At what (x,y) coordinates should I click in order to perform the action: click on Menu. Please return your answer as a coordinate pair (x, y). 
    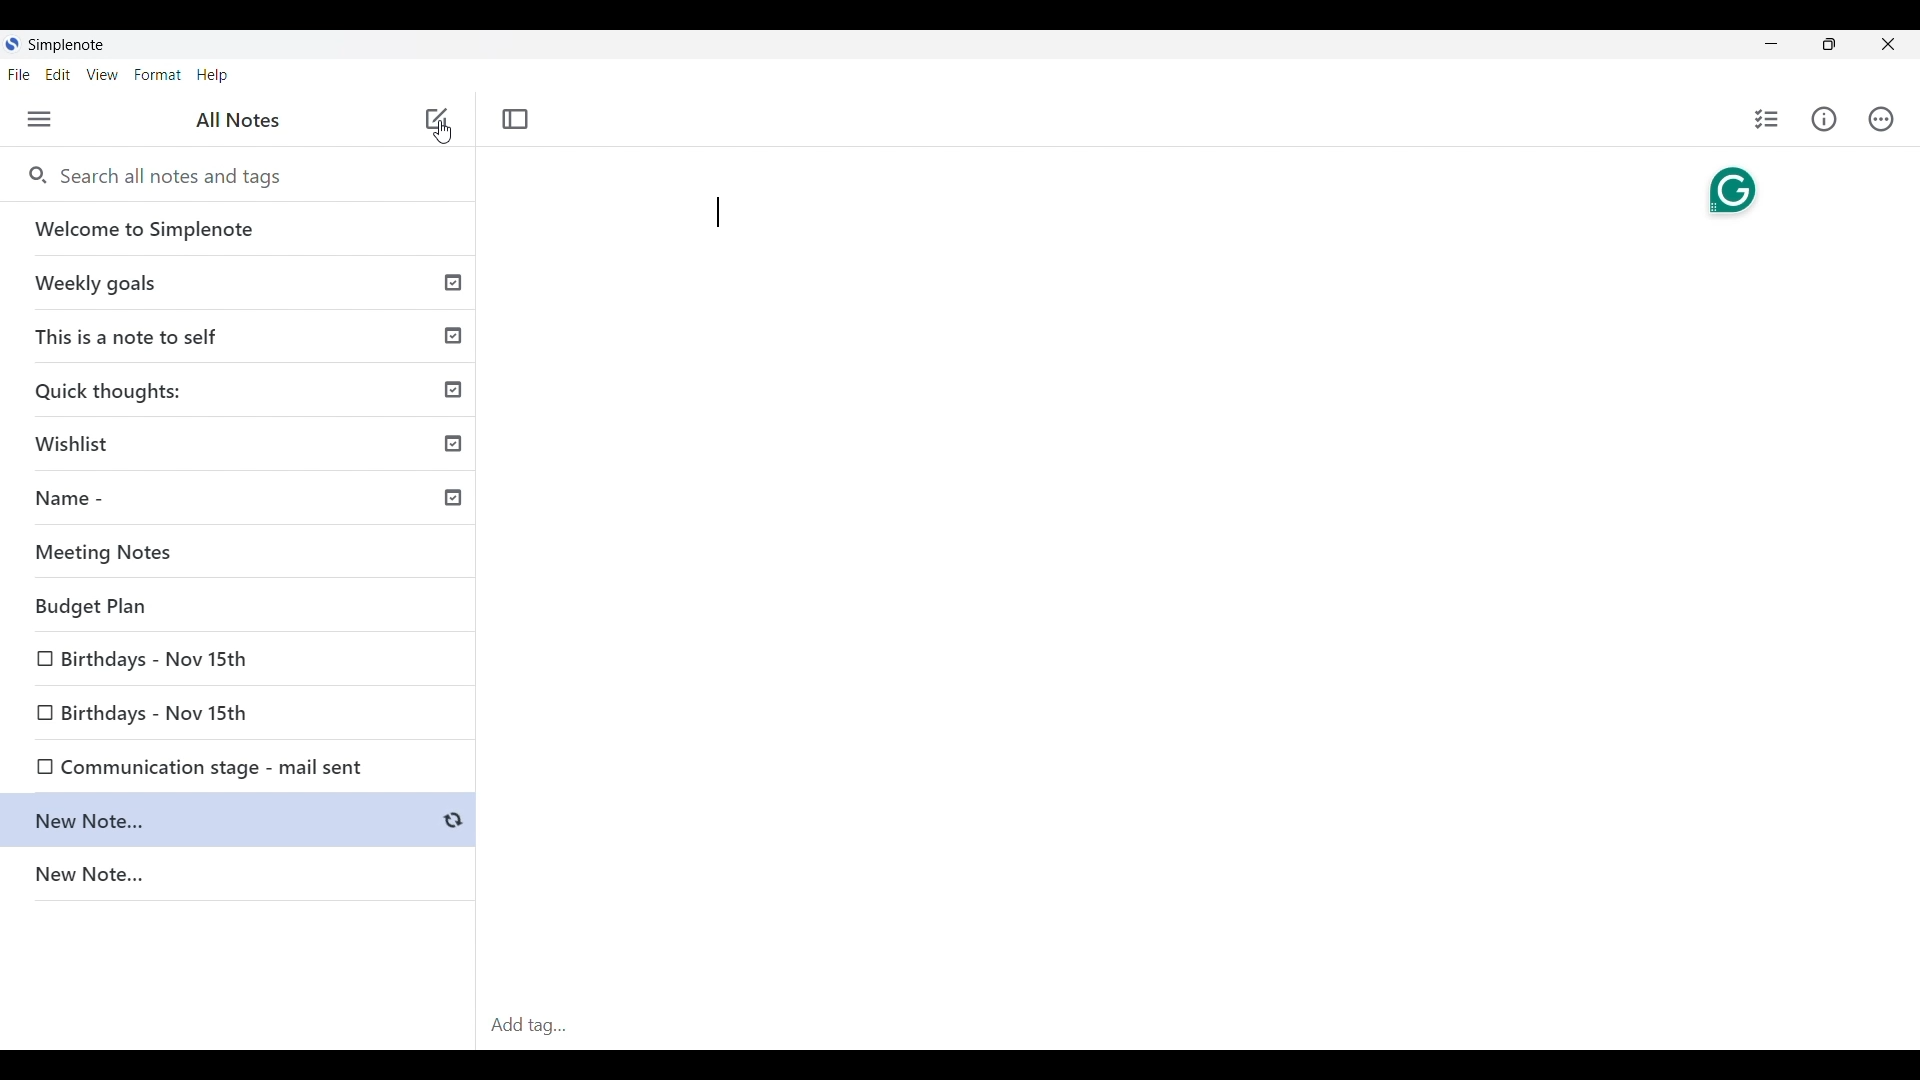
    Looking at the image, I should click on (39, 119).